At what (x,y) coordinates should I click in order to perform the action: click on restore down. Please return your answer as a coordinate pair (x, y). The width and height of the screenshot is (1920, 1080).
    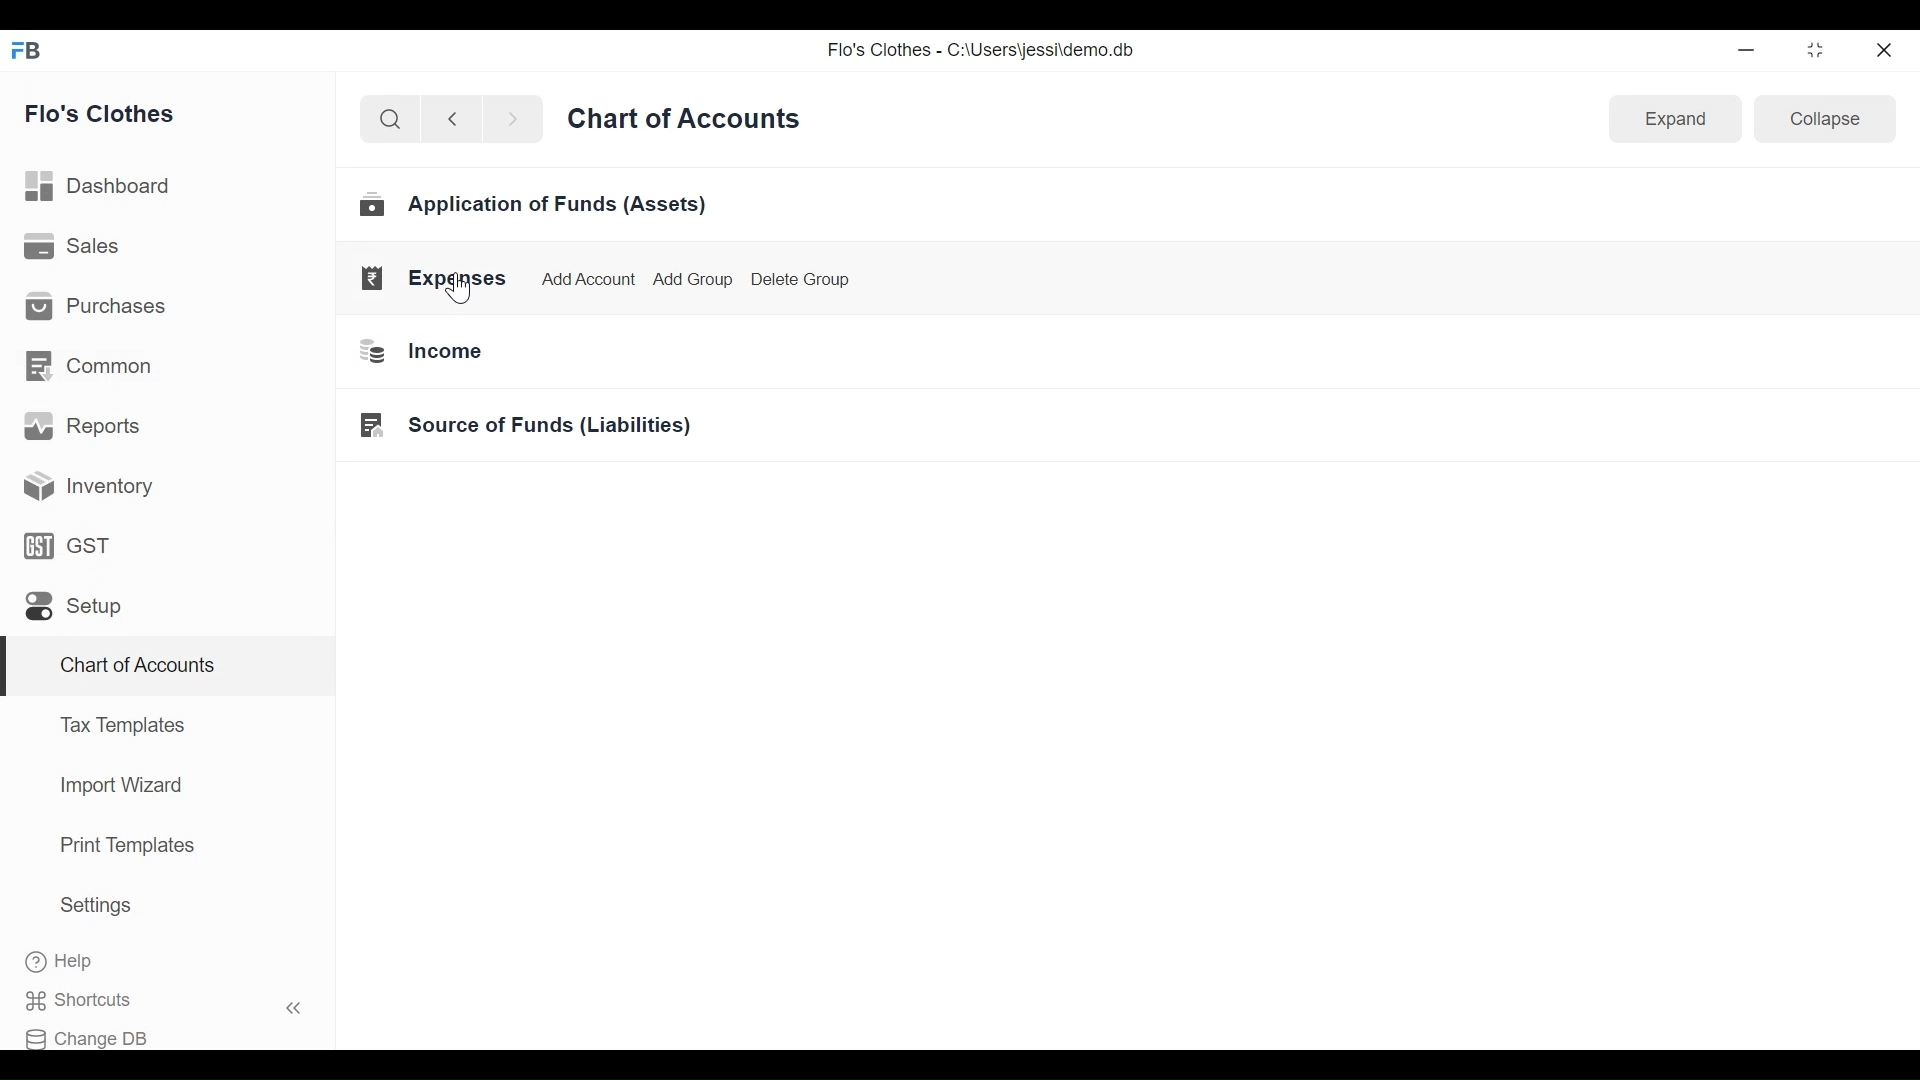
    Looking at the image, I should click on (1813, 51).